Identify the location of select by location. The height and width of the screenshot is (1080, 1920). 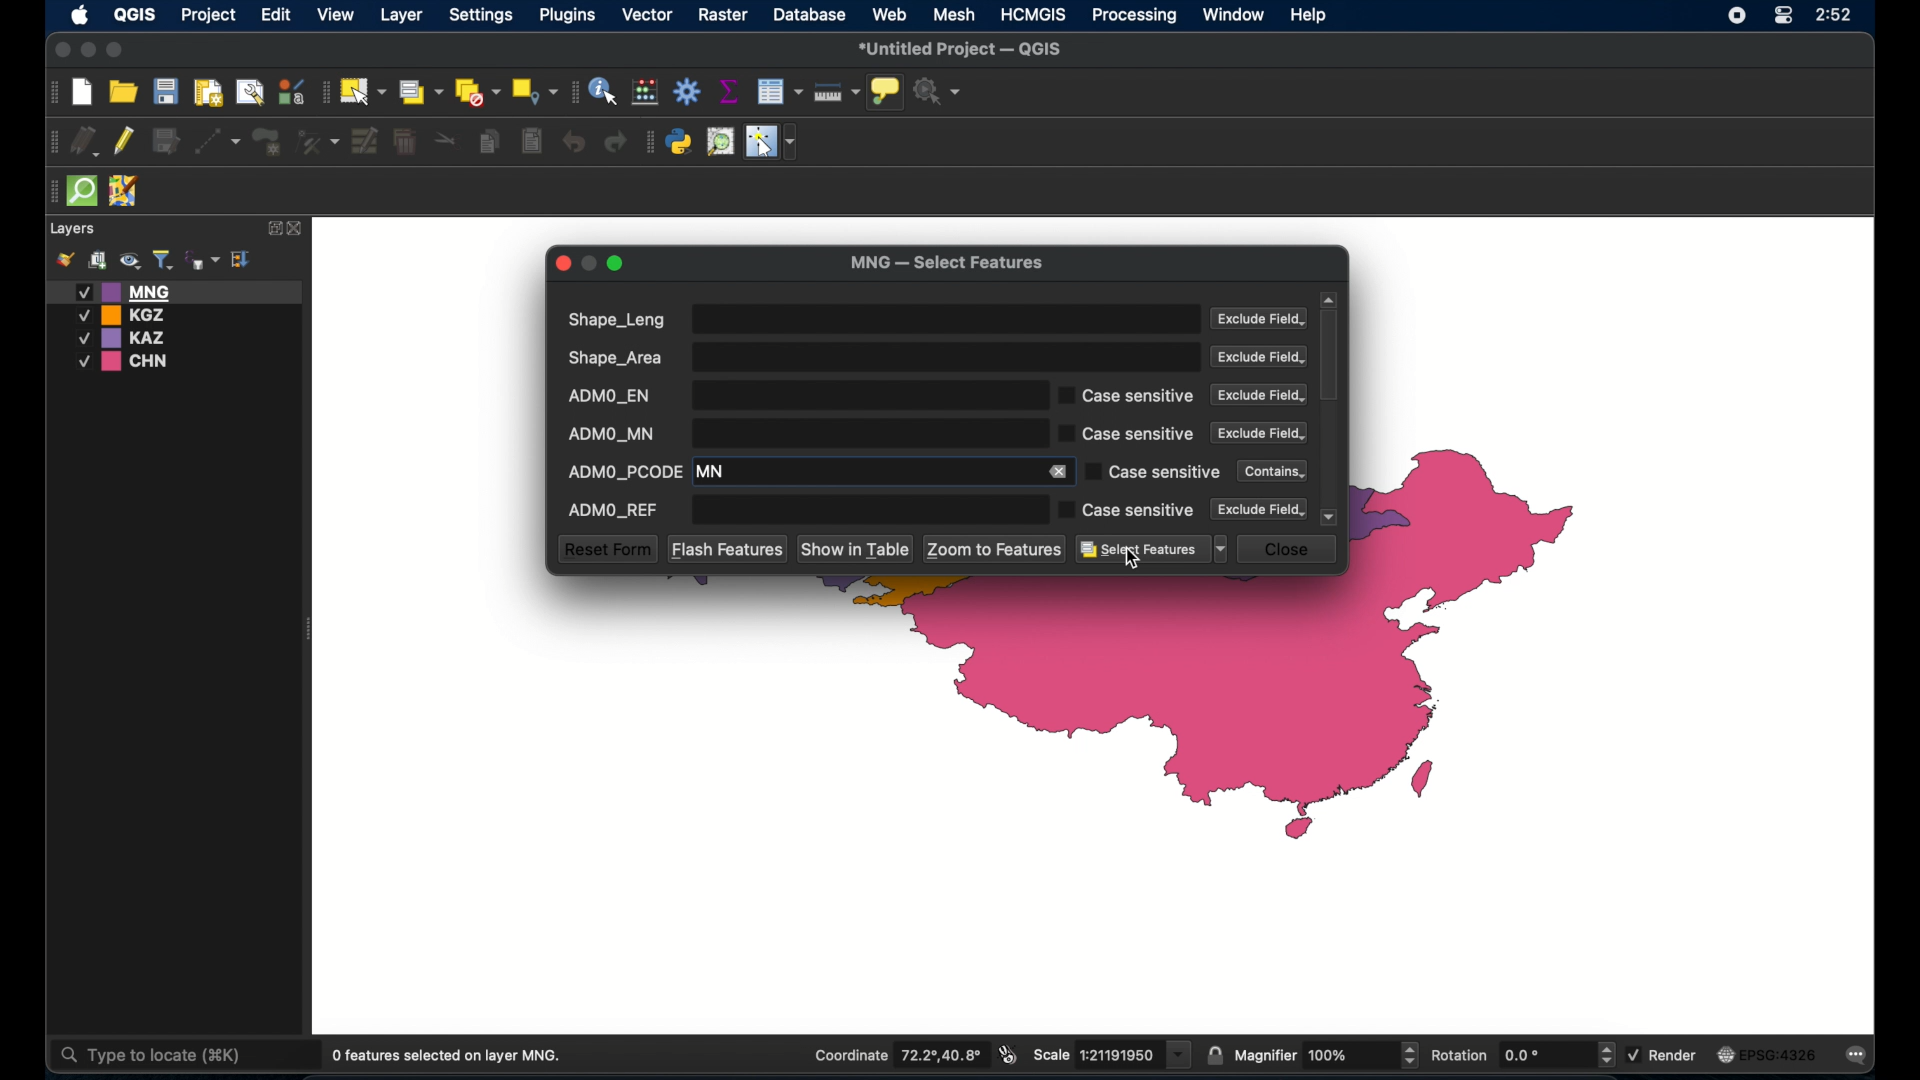
(535, 92).